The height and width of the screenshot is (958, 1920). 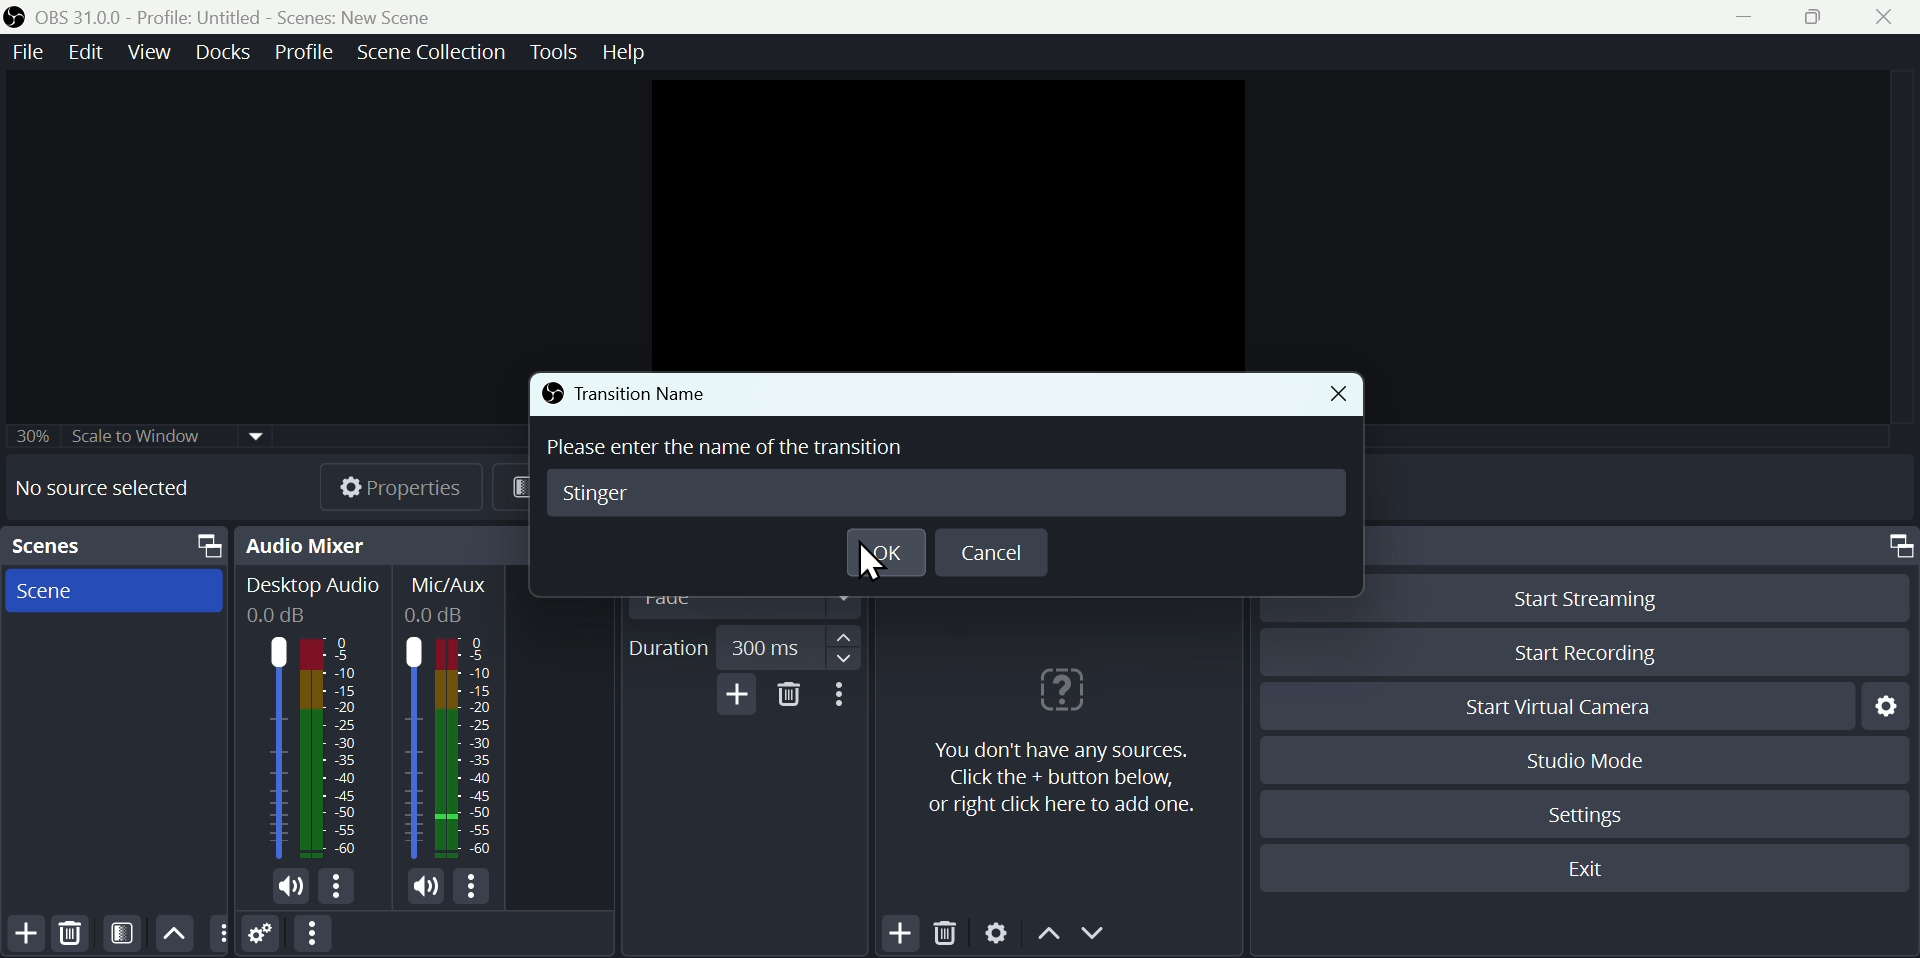 What do you see at coordinates (1578, 760) in the screenshot?
I see `Studio mode` at bounding box center [1578, 760].